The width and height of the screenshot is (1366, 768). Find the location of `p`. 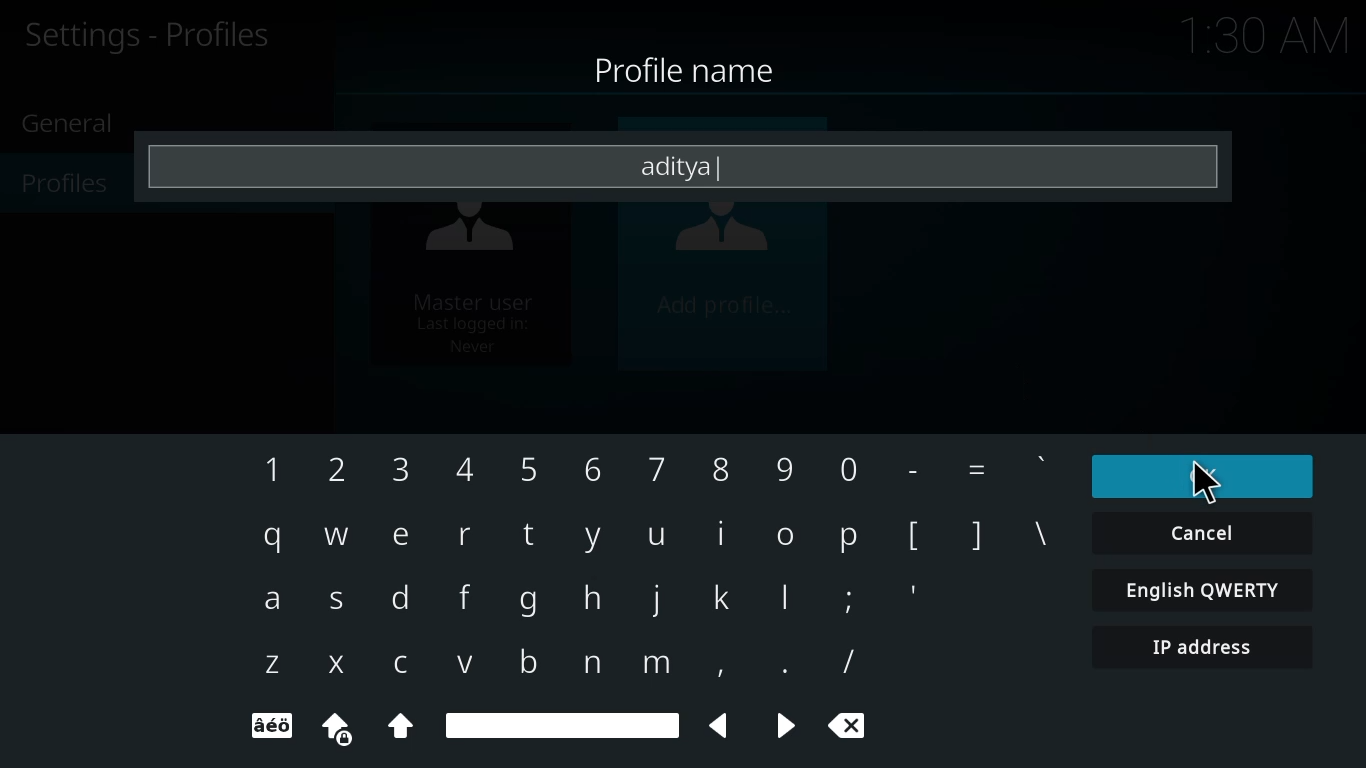

p is located at coordinates (847, 543).